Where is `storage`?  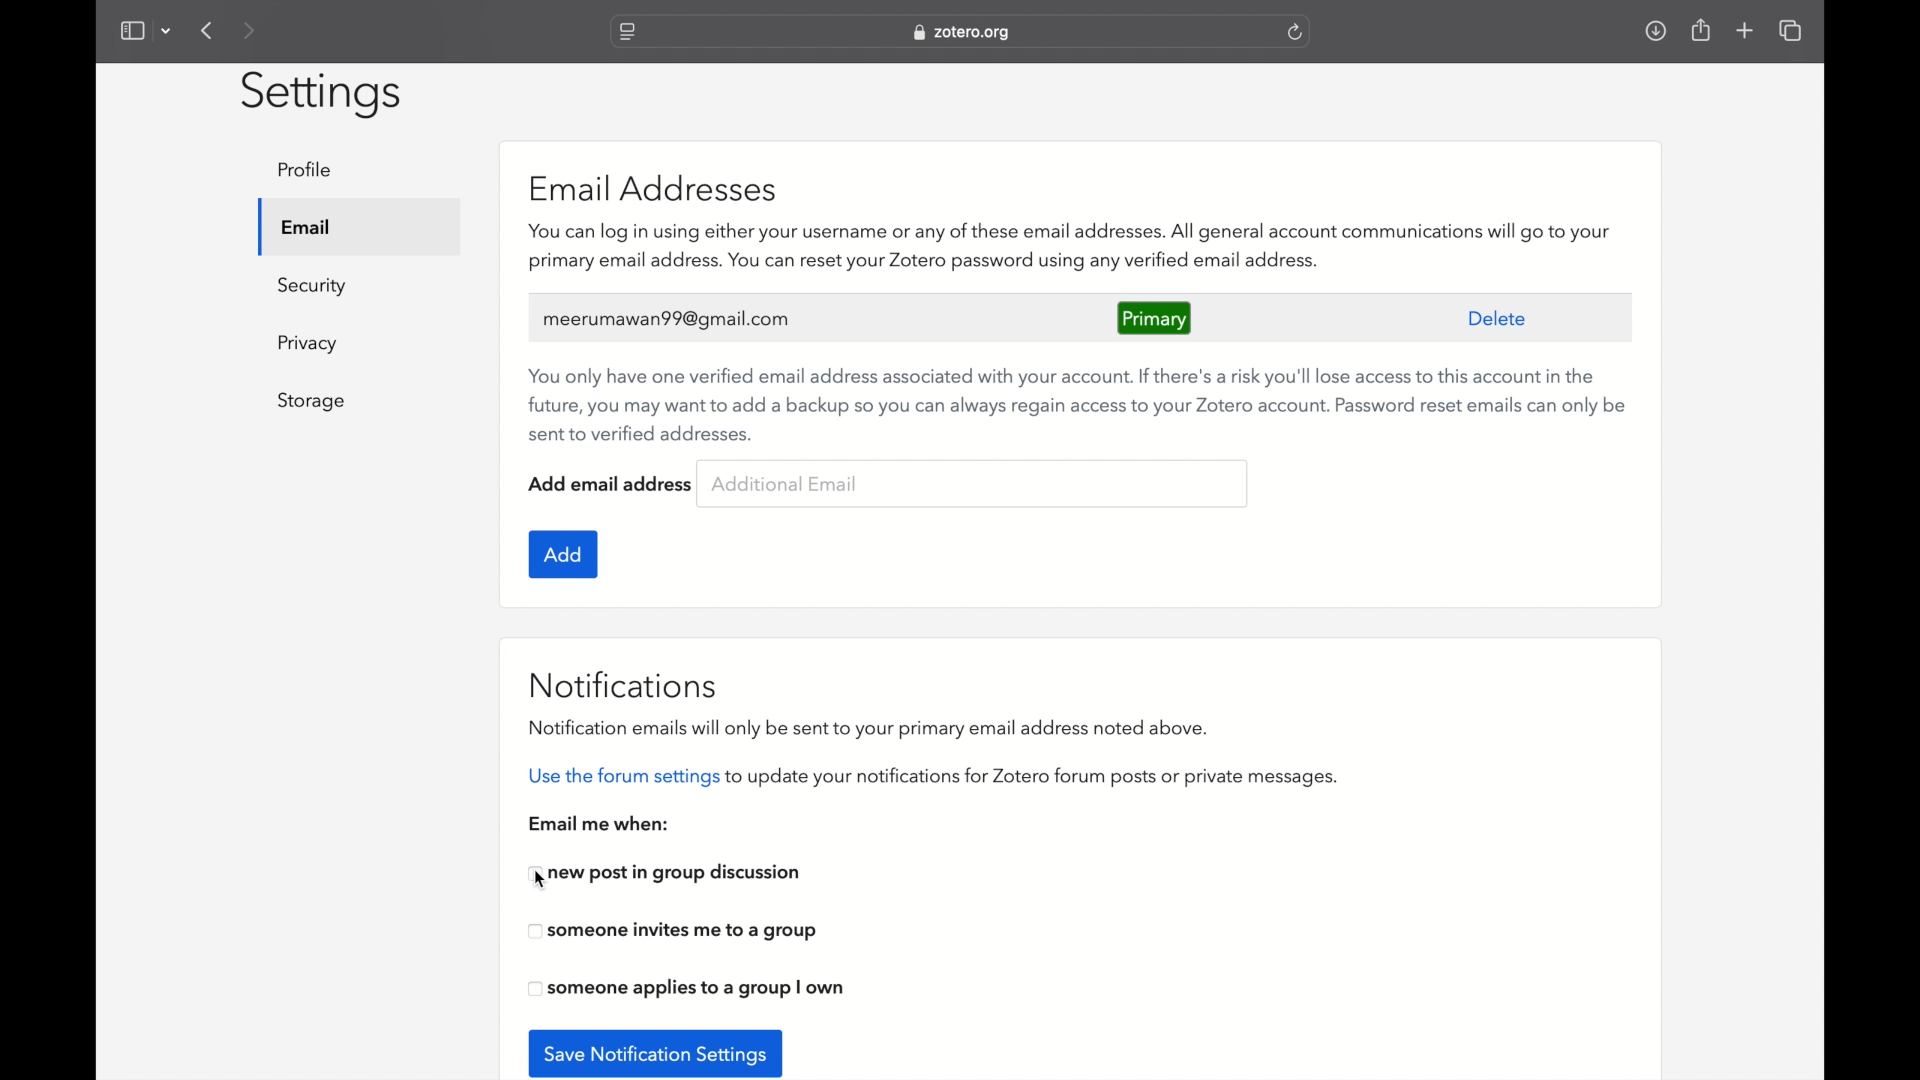
storage is located at coordinates (314, 401).